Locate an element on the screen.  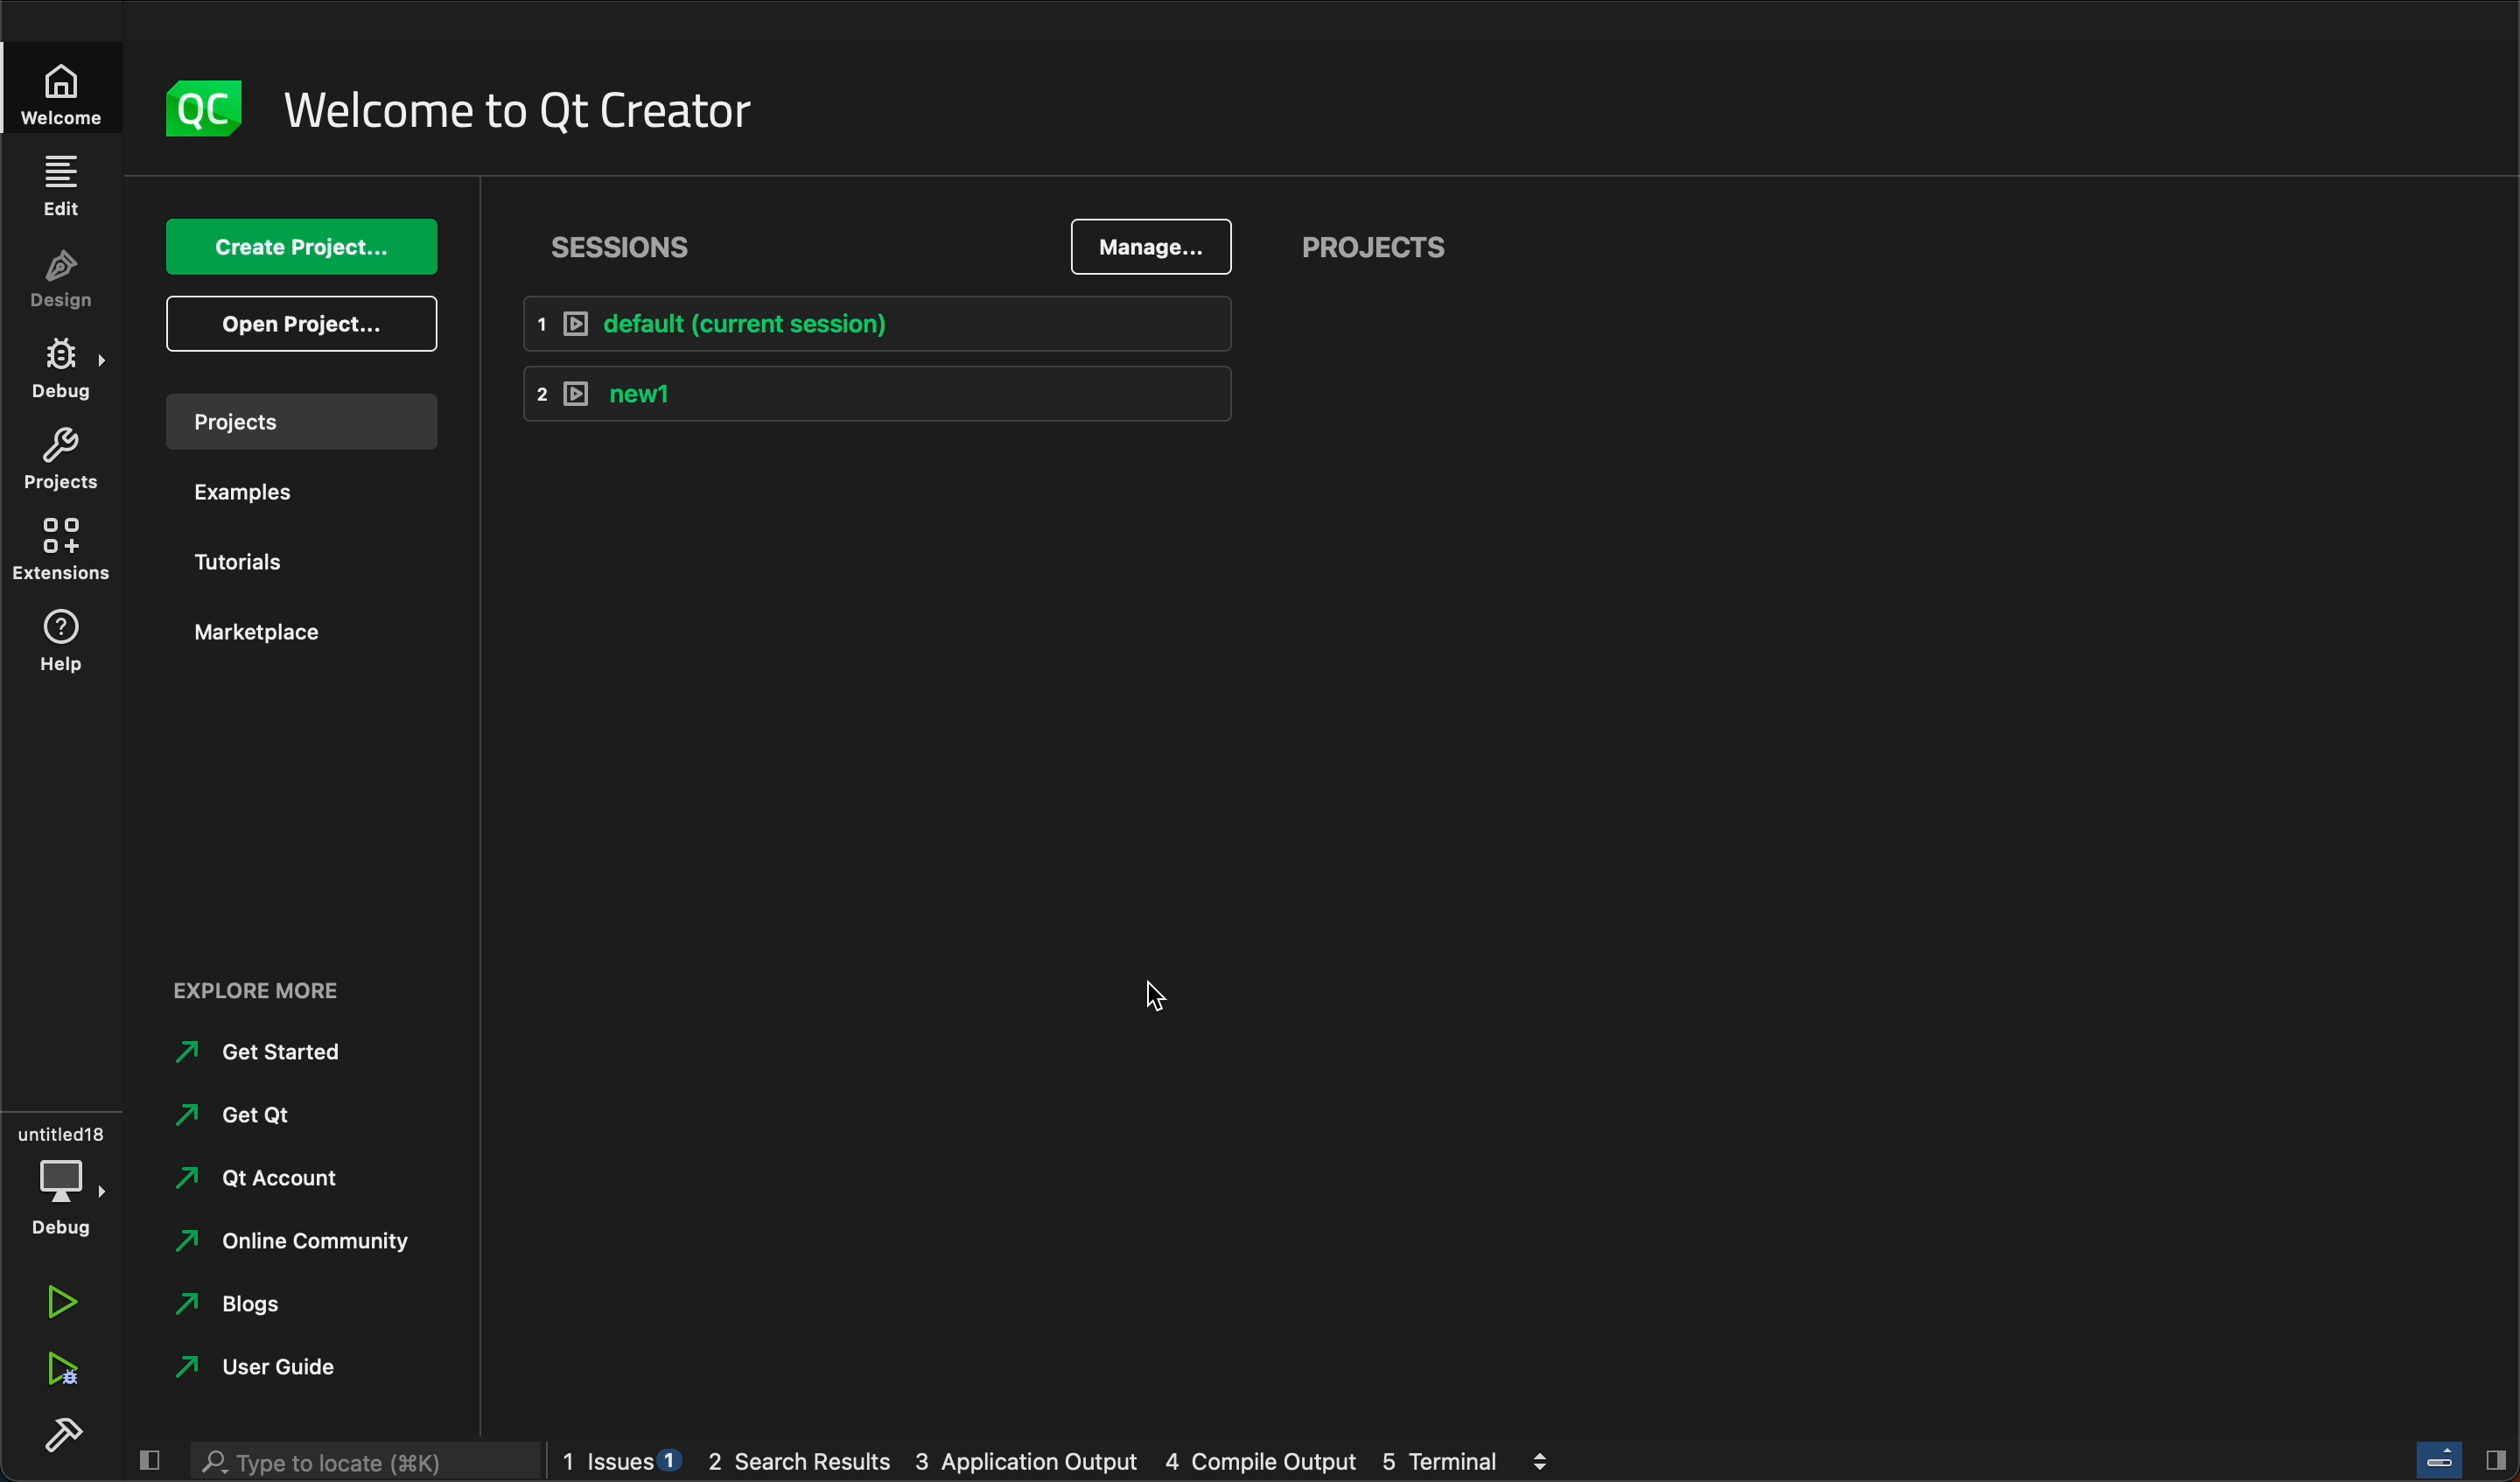
edit is located at coordinates (60, 184).